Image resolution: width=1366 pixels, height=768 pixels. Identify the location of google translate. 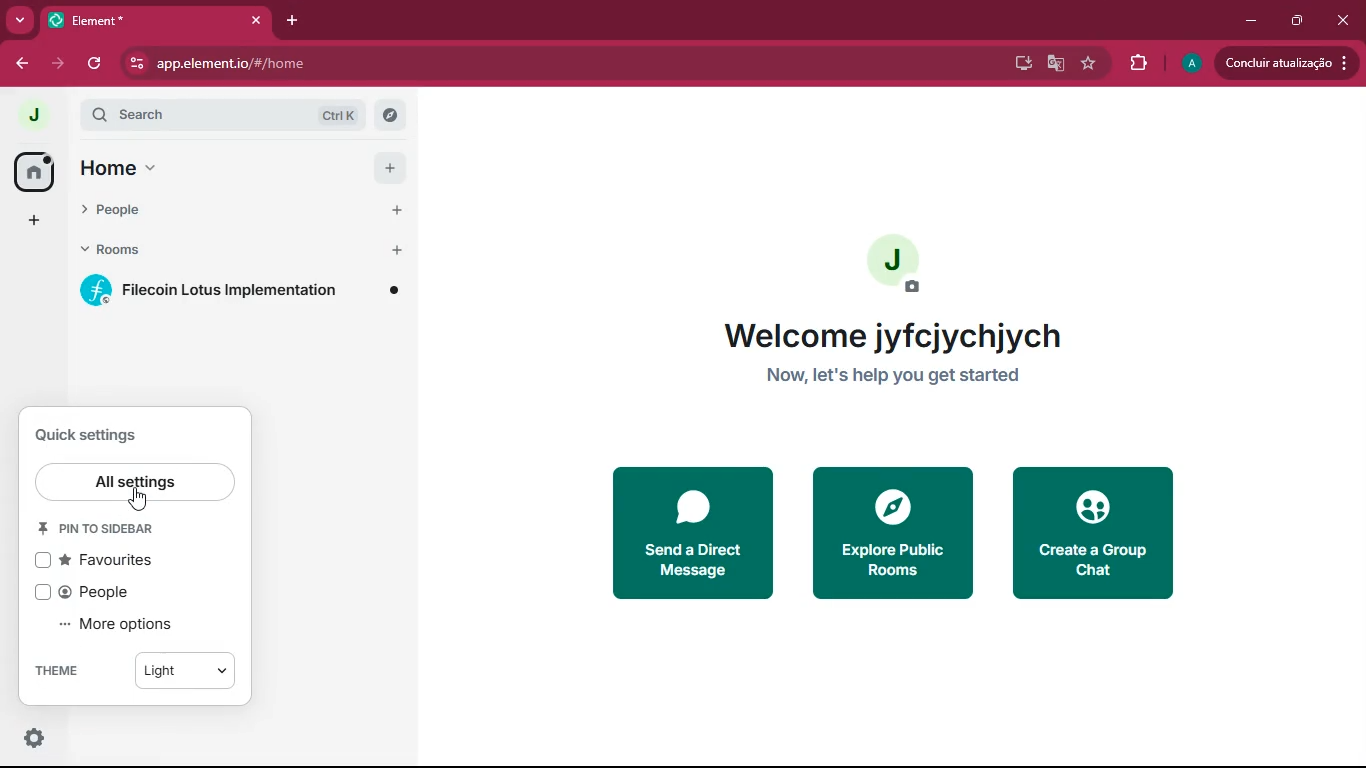
(1056, 64).